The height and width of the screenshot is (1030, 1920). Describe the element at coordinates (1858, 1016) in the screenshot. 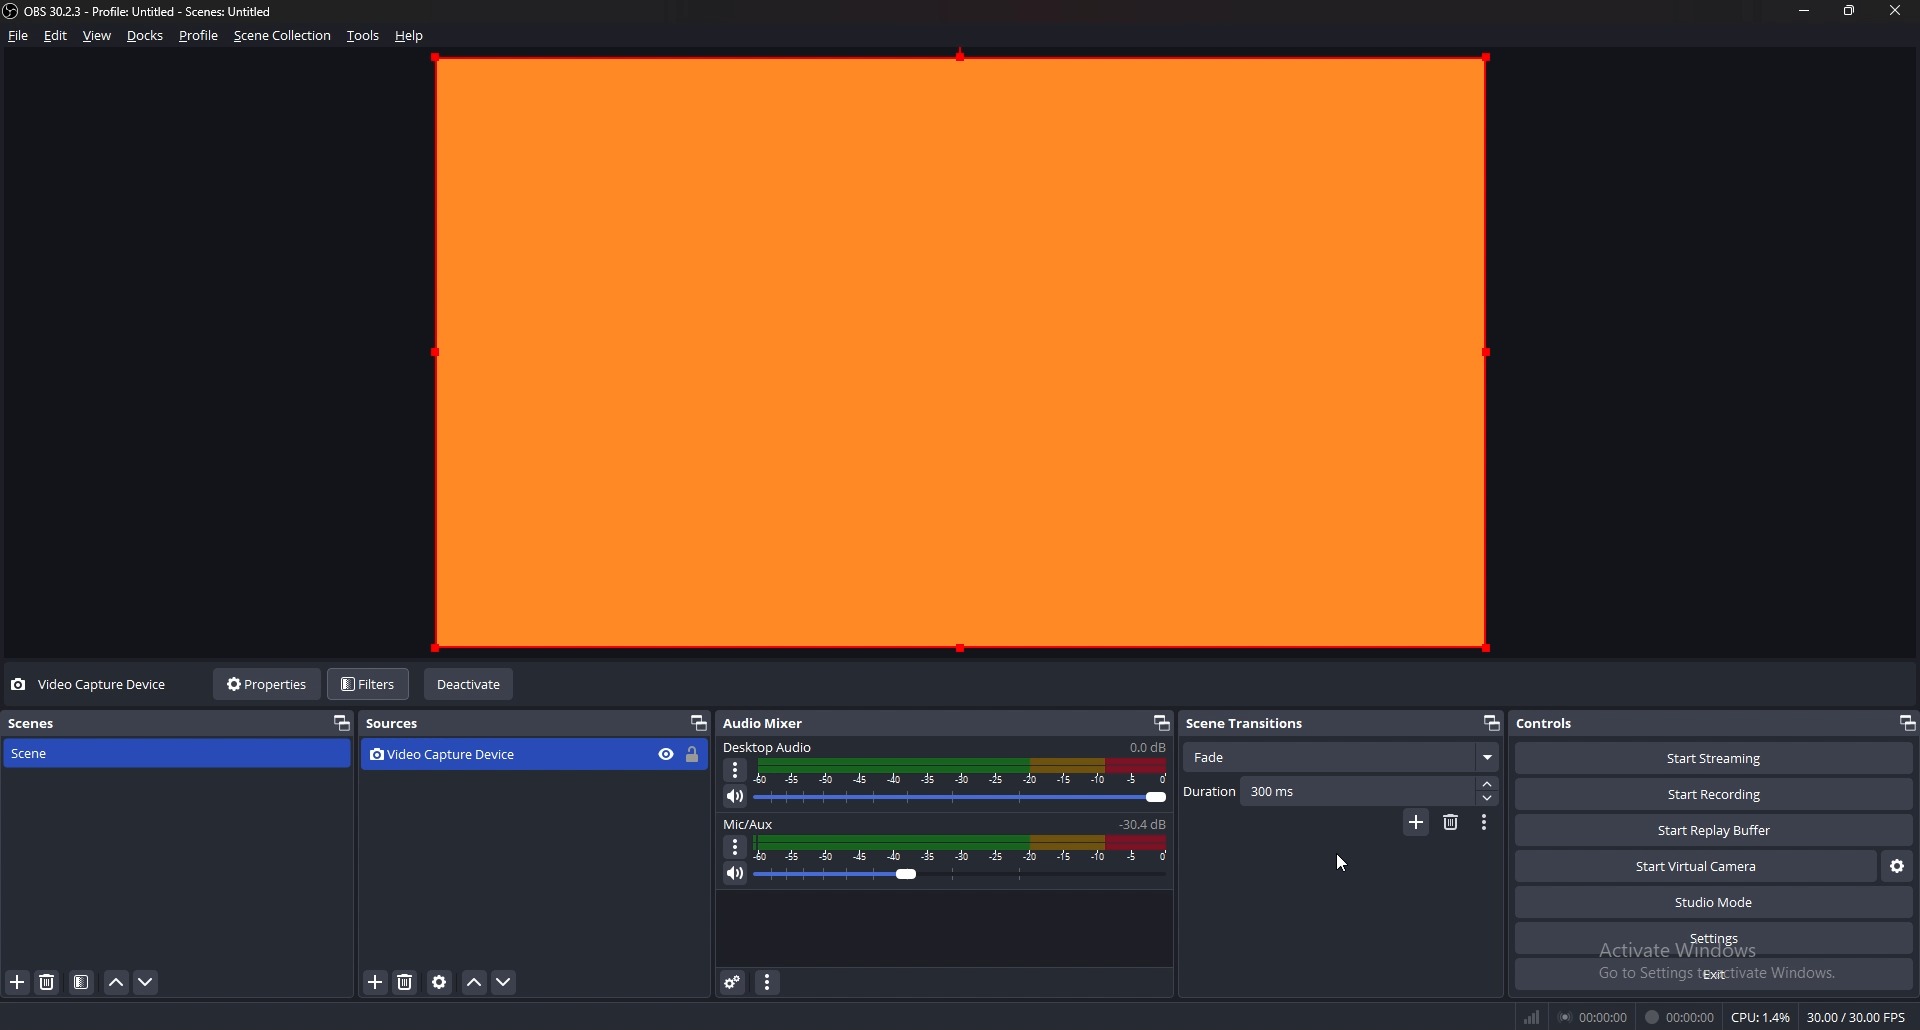

I see `30.00 / 30.00 FPS` at that location.